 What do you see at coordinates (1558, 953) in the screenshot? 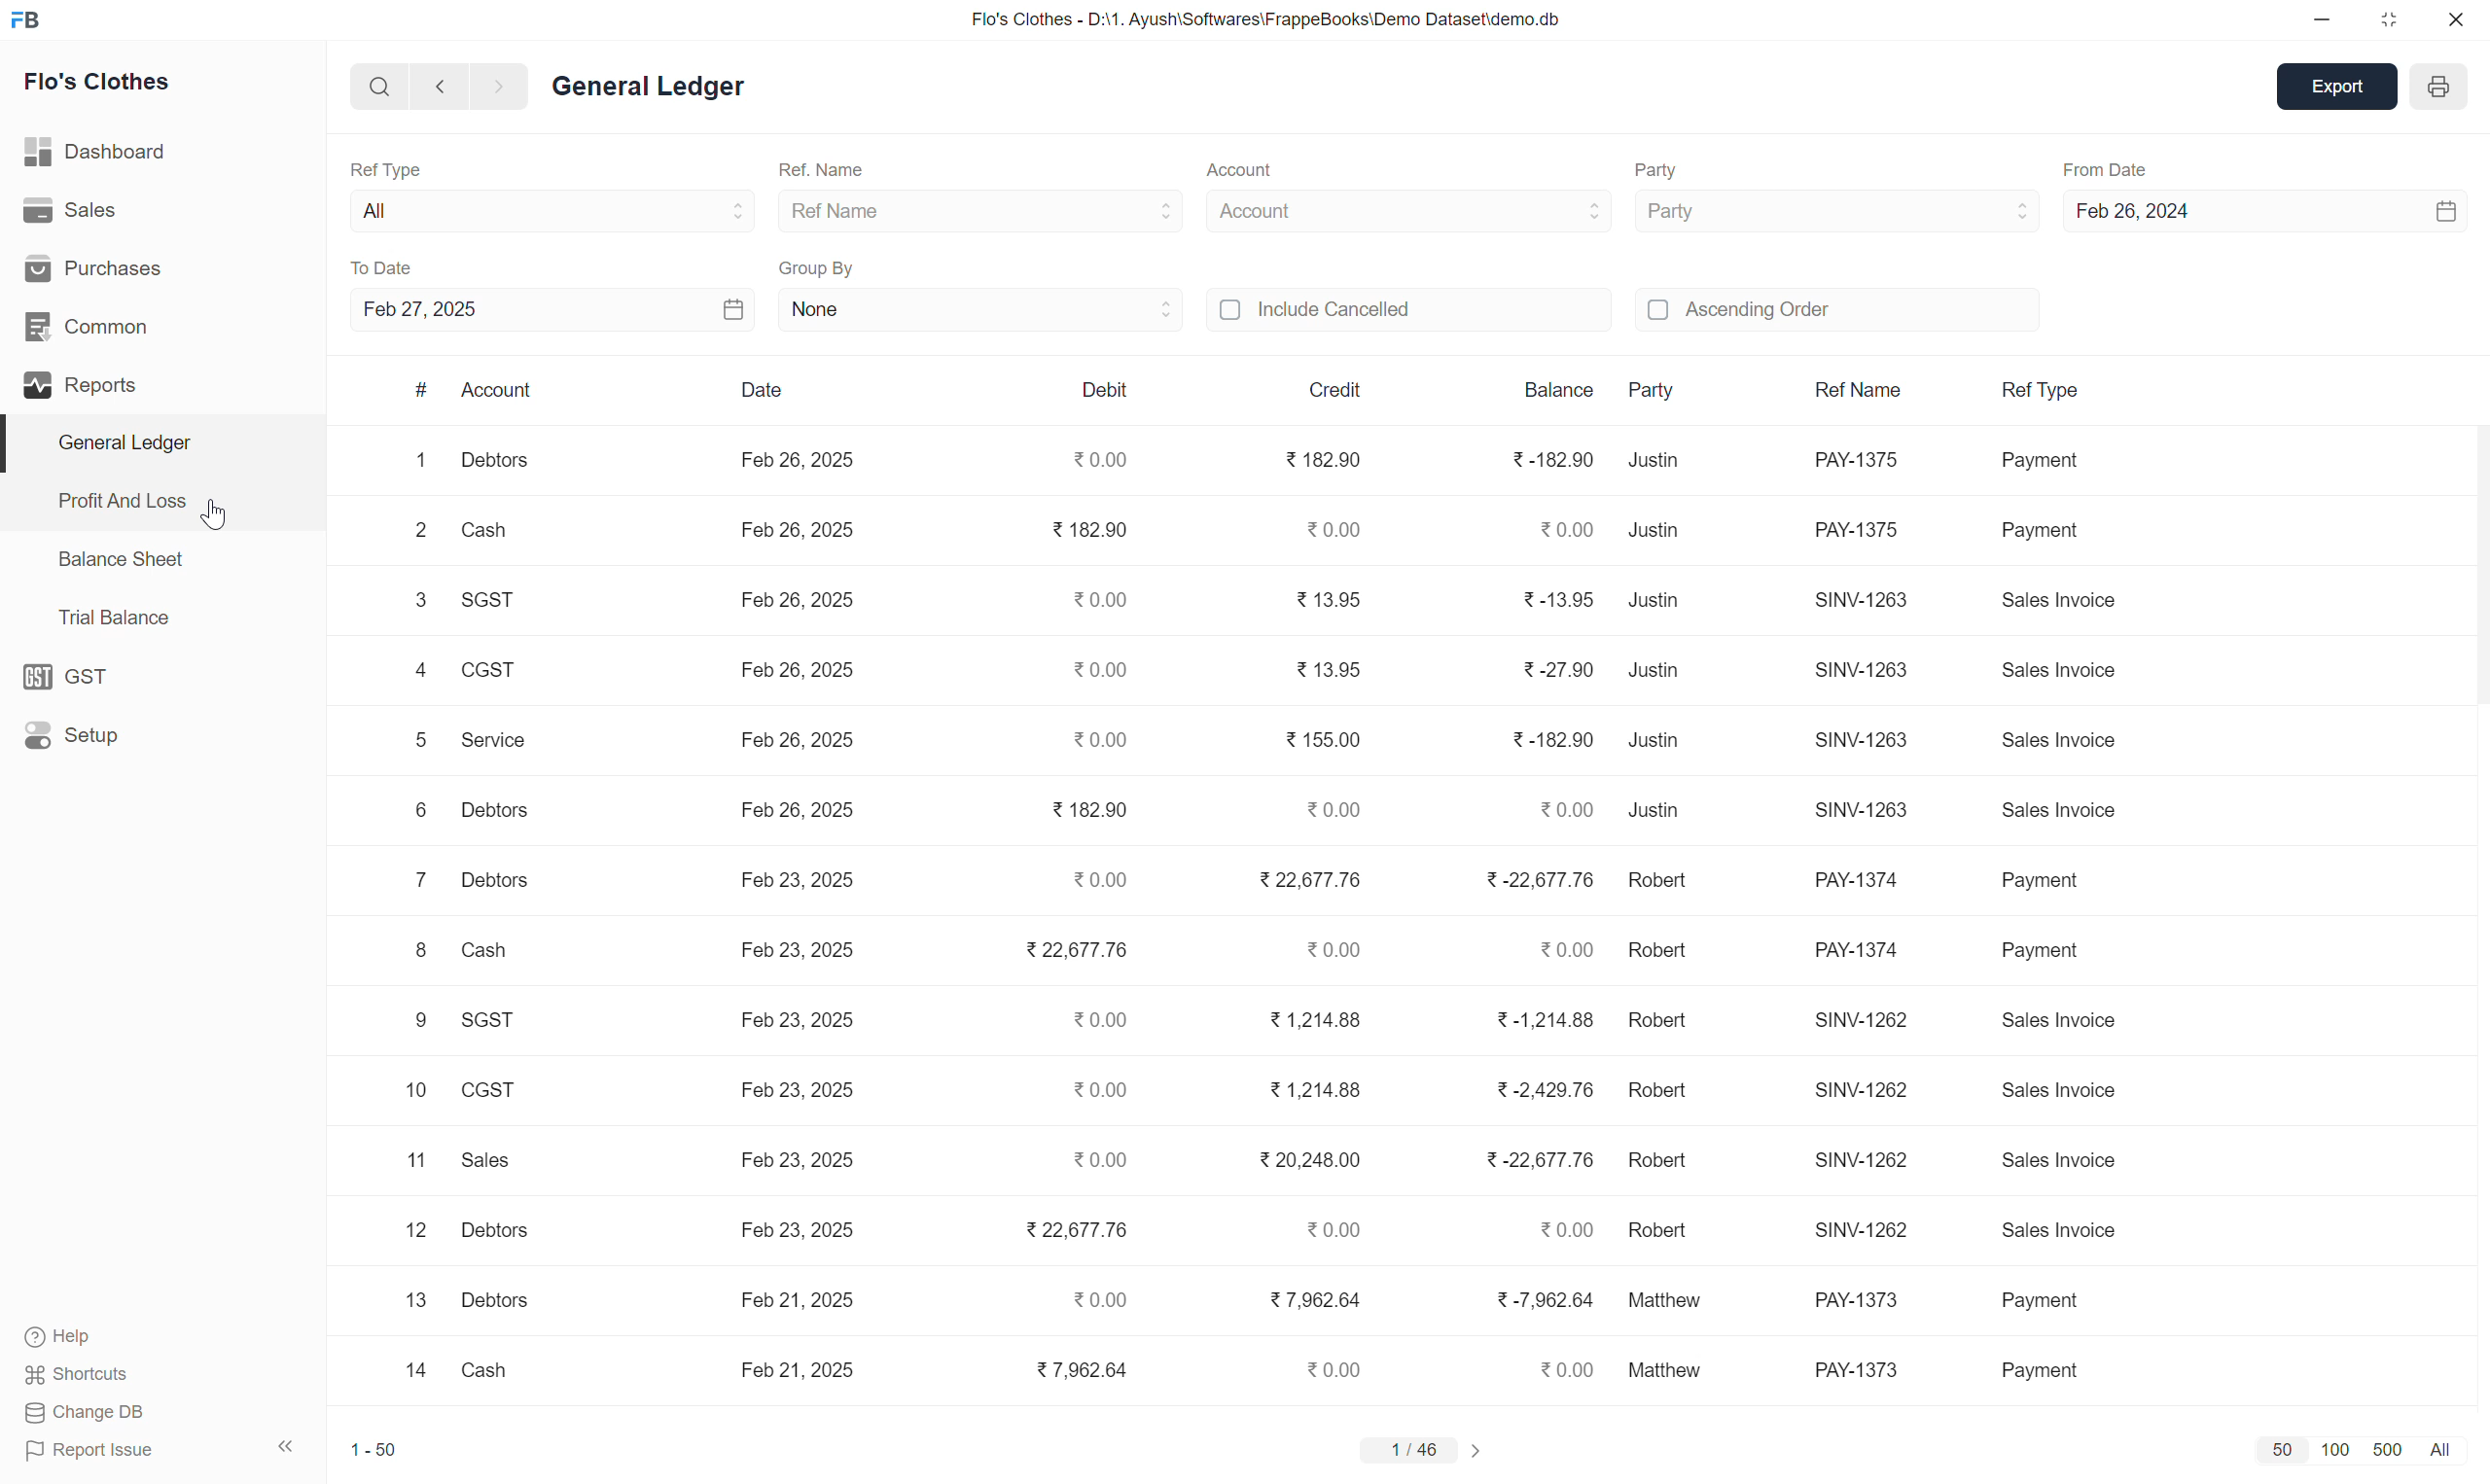
I see `₹0.00` at bounding box center [1558, 953].